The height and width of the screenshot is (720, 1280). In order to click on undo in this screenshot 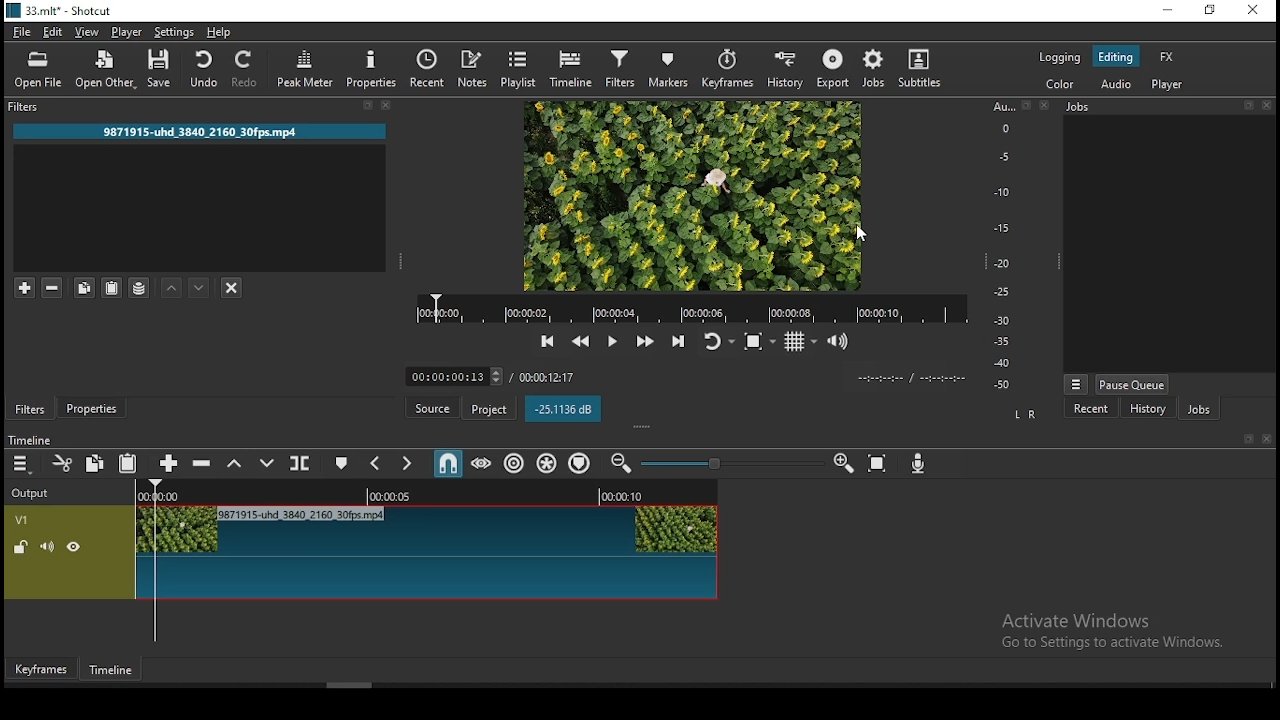, I will do `click(207, 68)`.